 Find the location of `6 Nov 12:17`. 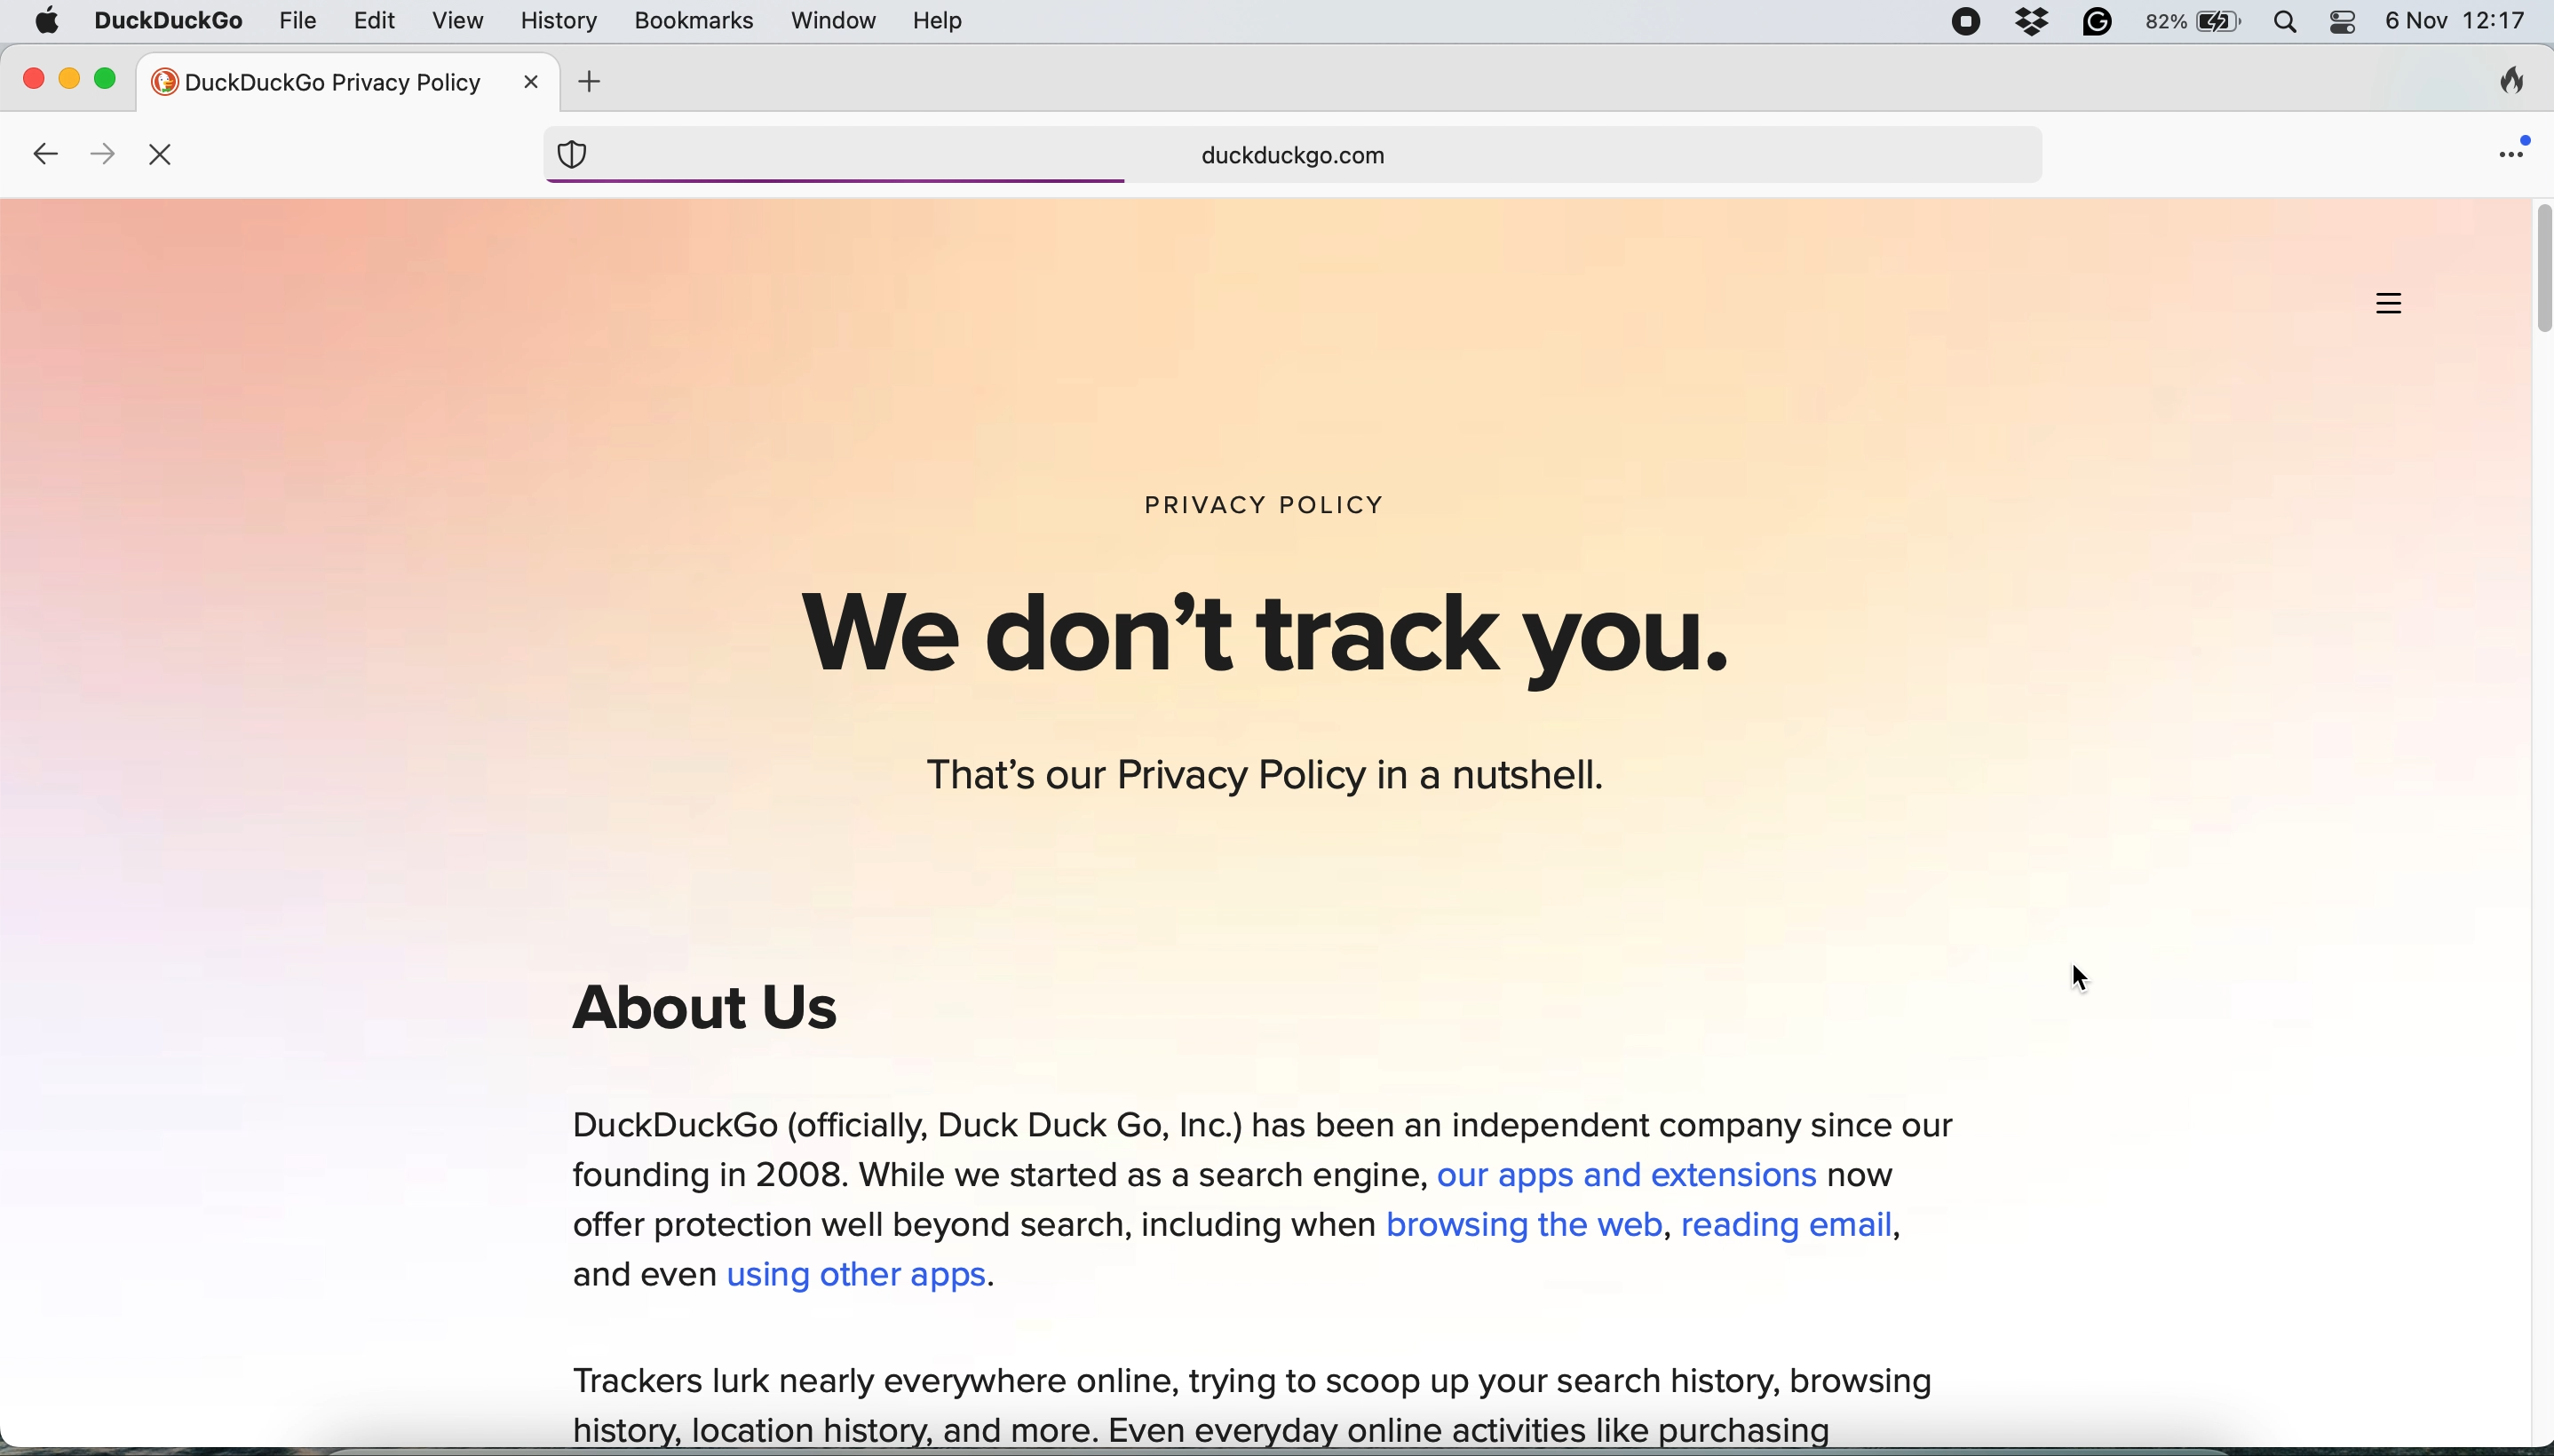

6 Nov 12:17 is located at coordinates (2458, 25).